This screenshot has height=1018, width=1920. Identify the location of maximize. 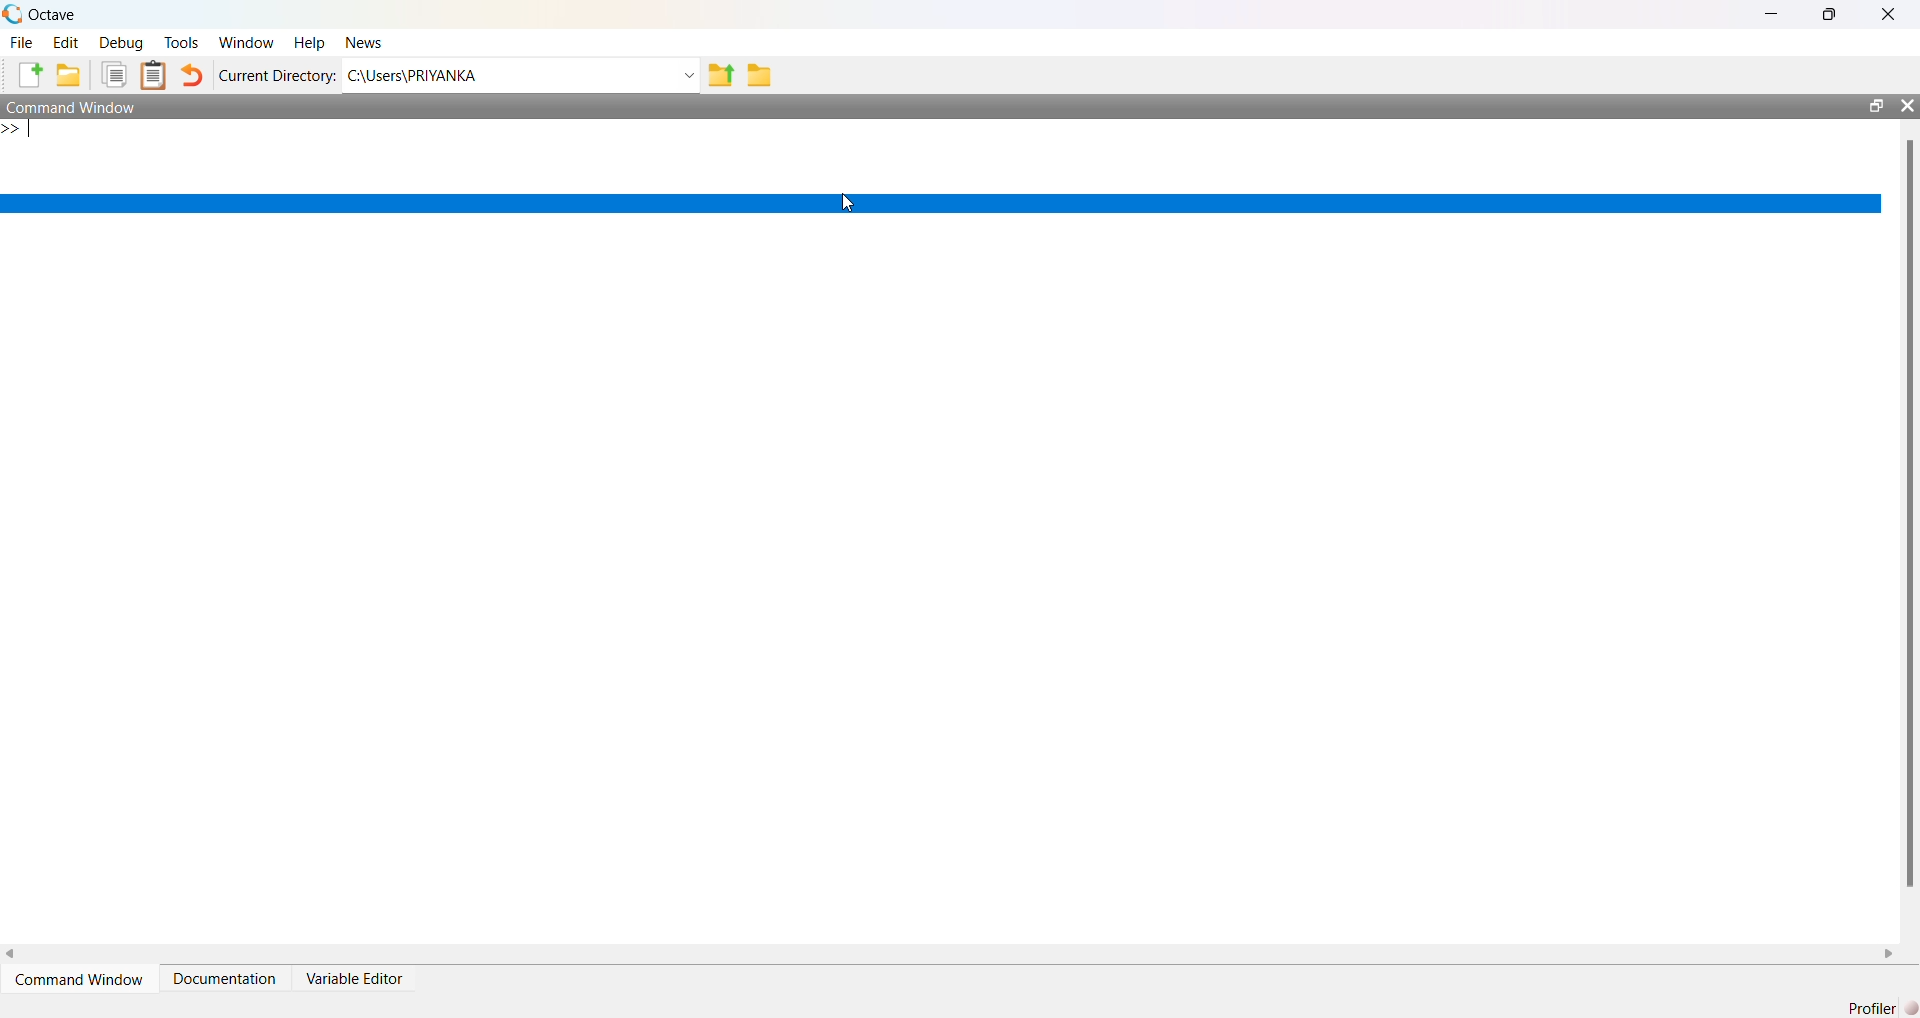
(1830, 13).